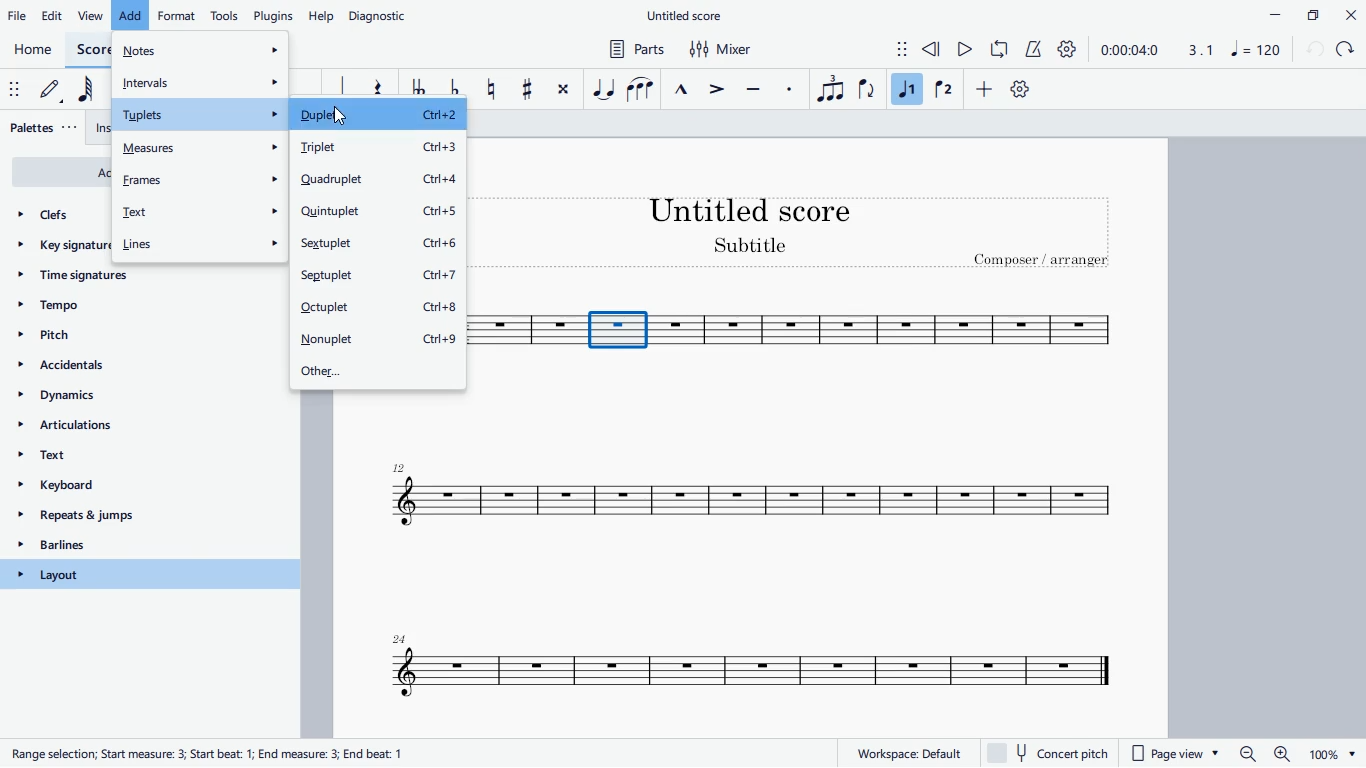  Describe the element at coordinates (633, 51) in the screenshot. I see `parts` at that location.